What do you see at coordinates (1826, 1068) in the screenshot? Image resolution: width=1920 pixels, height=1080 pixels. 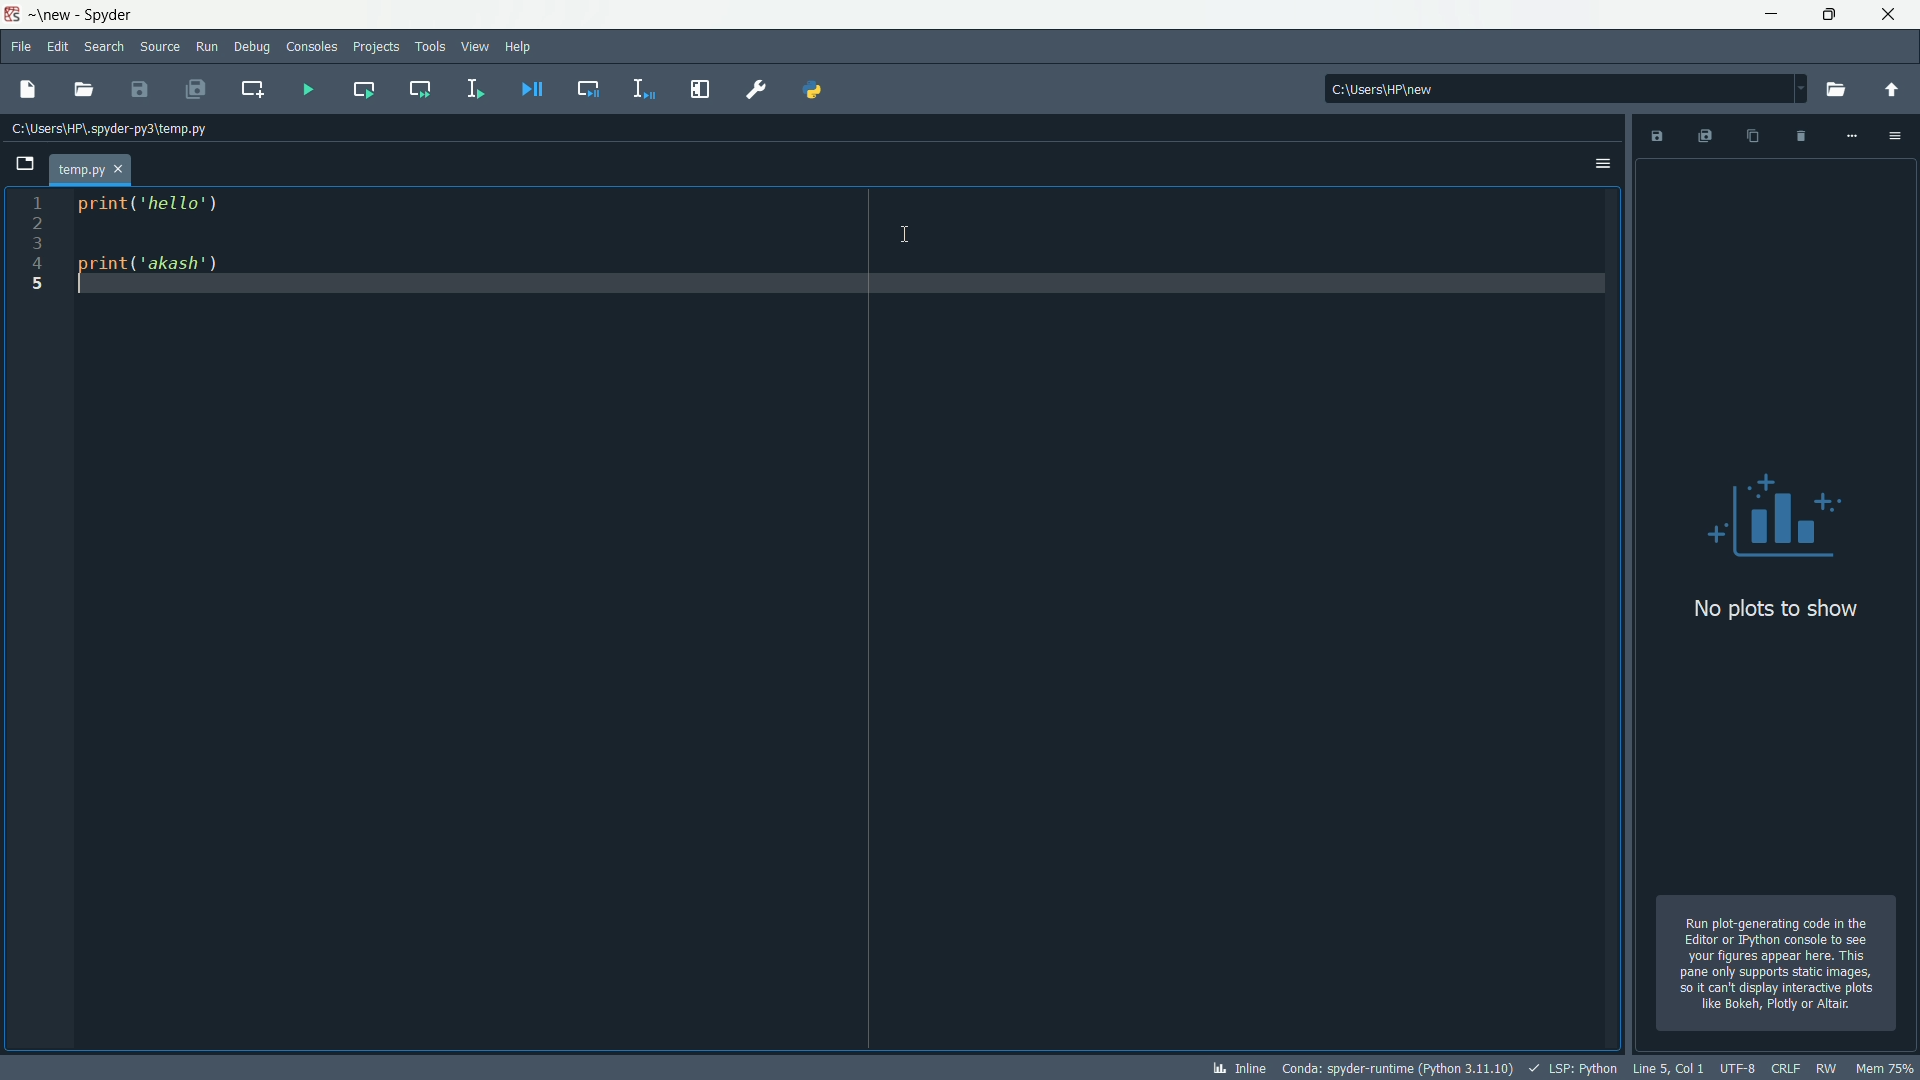 I see `rw` at bounding box center [1826, 1068].